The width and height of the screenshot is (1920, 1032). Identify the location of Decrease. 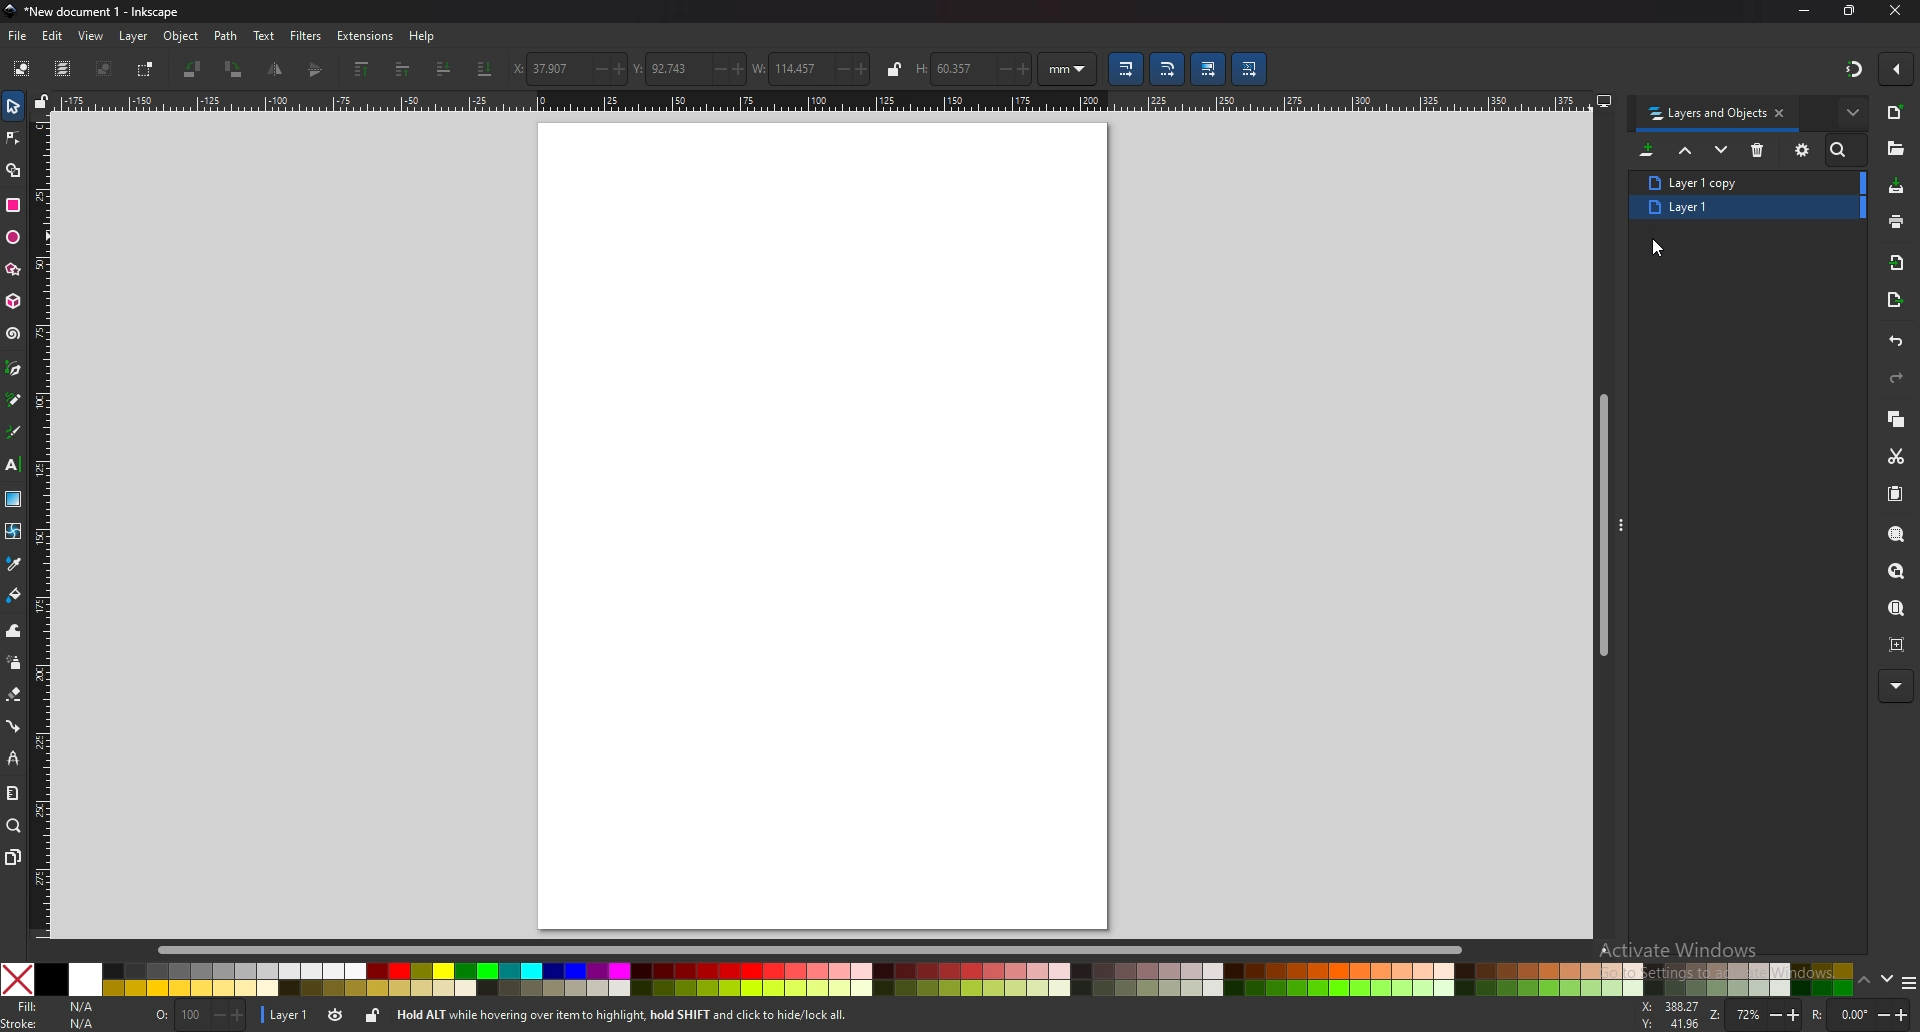
(1000, 68).